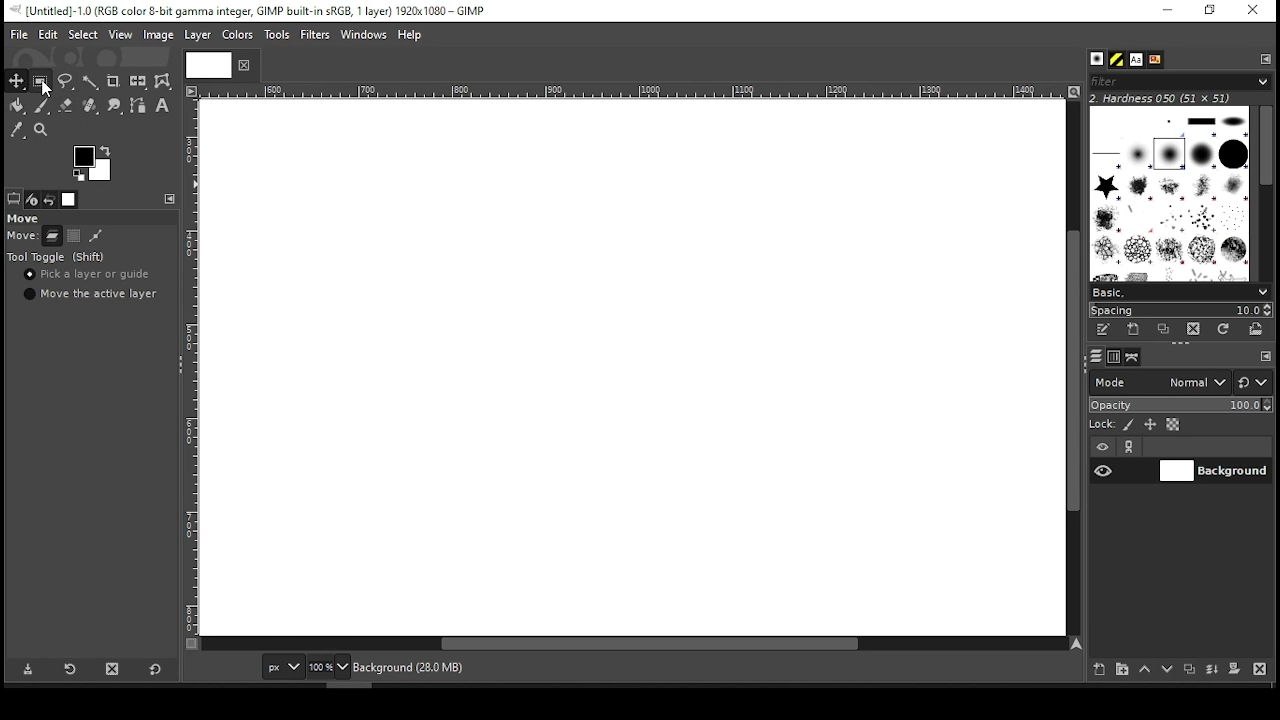 Image resolution: width=1280 pixels, height=720 pixels. Describe the element at coordinates (629, 92) in the screenshot. I see `` at that location.